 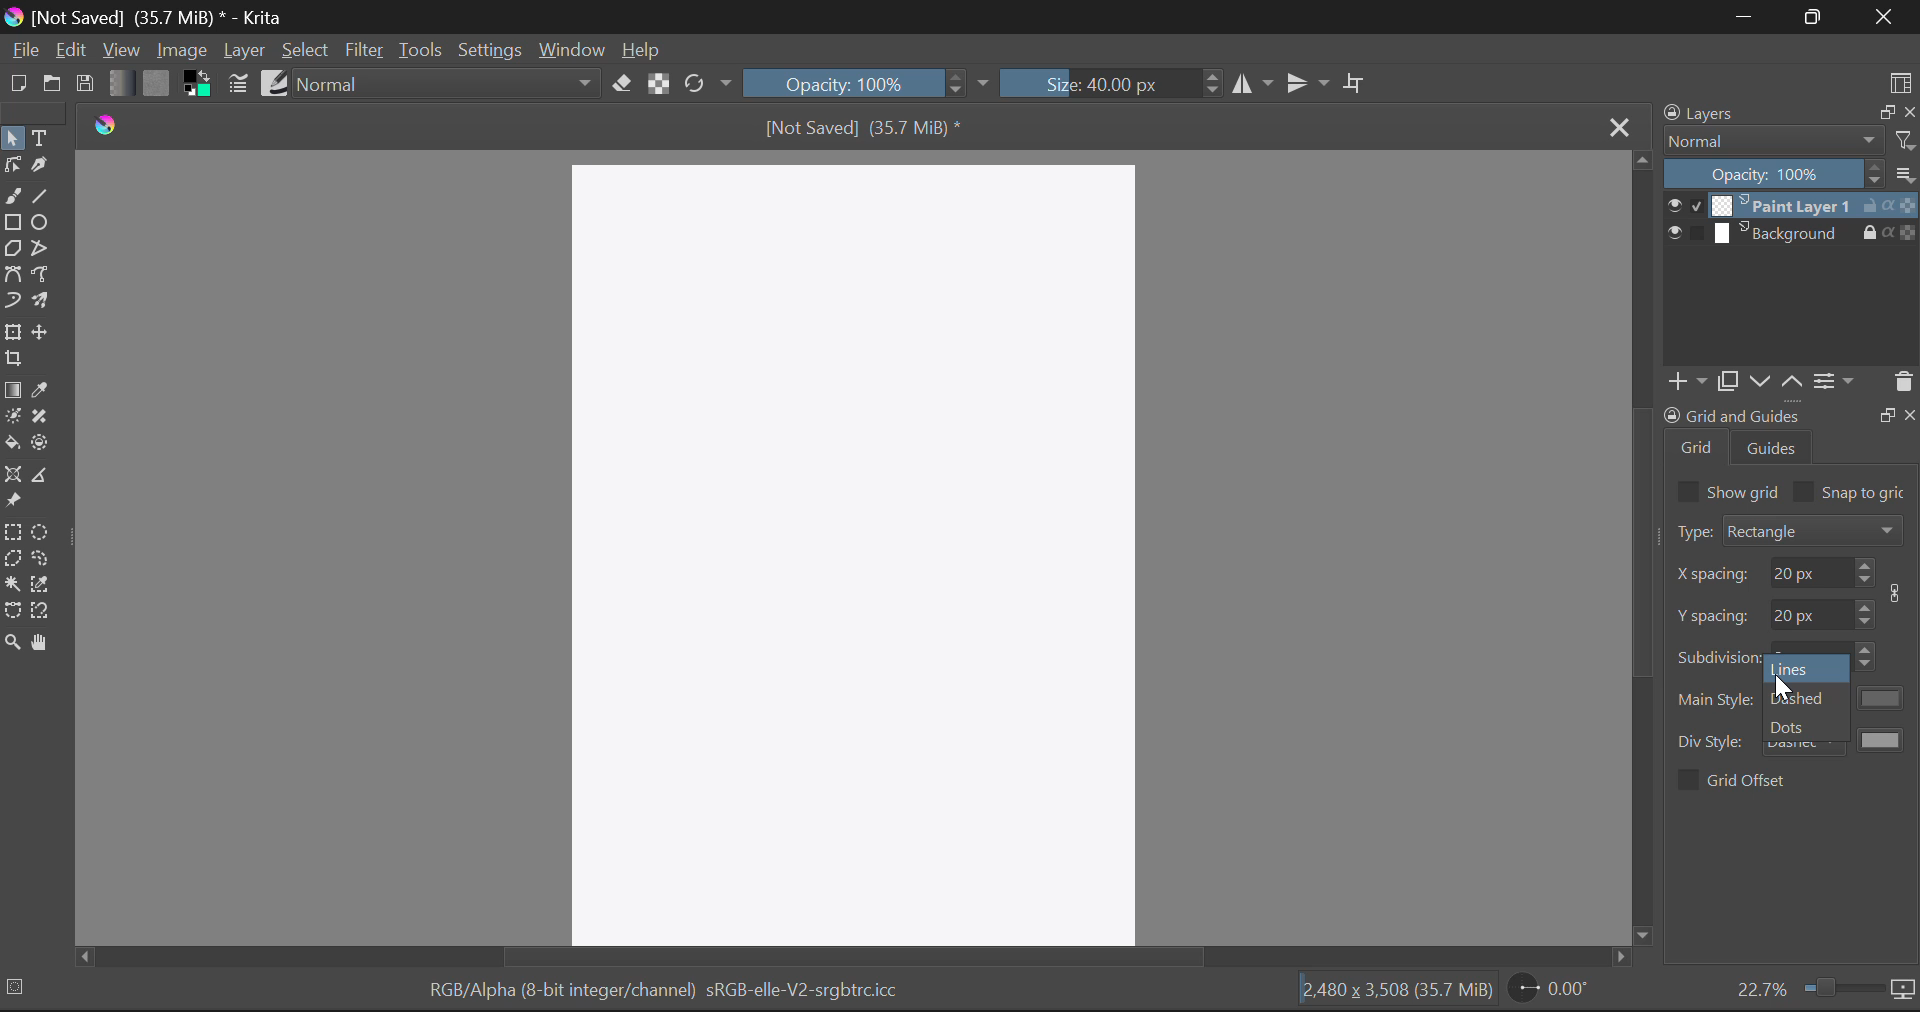 What do you see at coordinates (1814, 529) in the screenshot?
I see `rectangle` at bounding box center [1814, 529].